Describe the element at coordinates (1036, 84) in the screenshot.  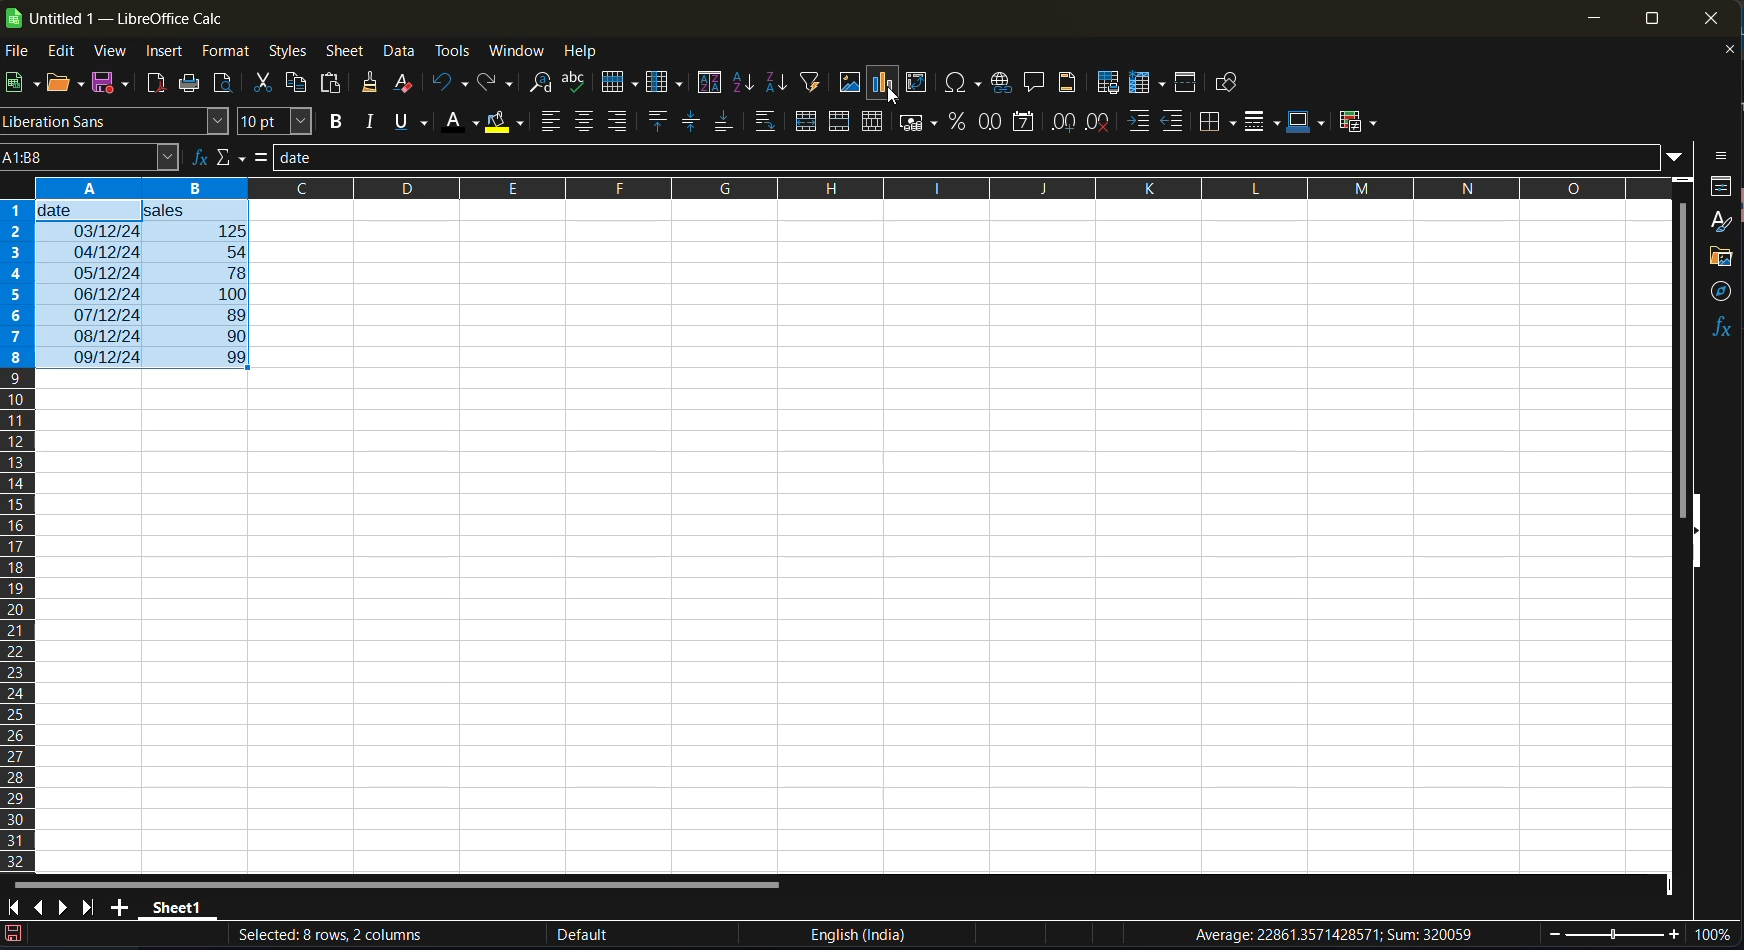
I see `insert comment` at that location.